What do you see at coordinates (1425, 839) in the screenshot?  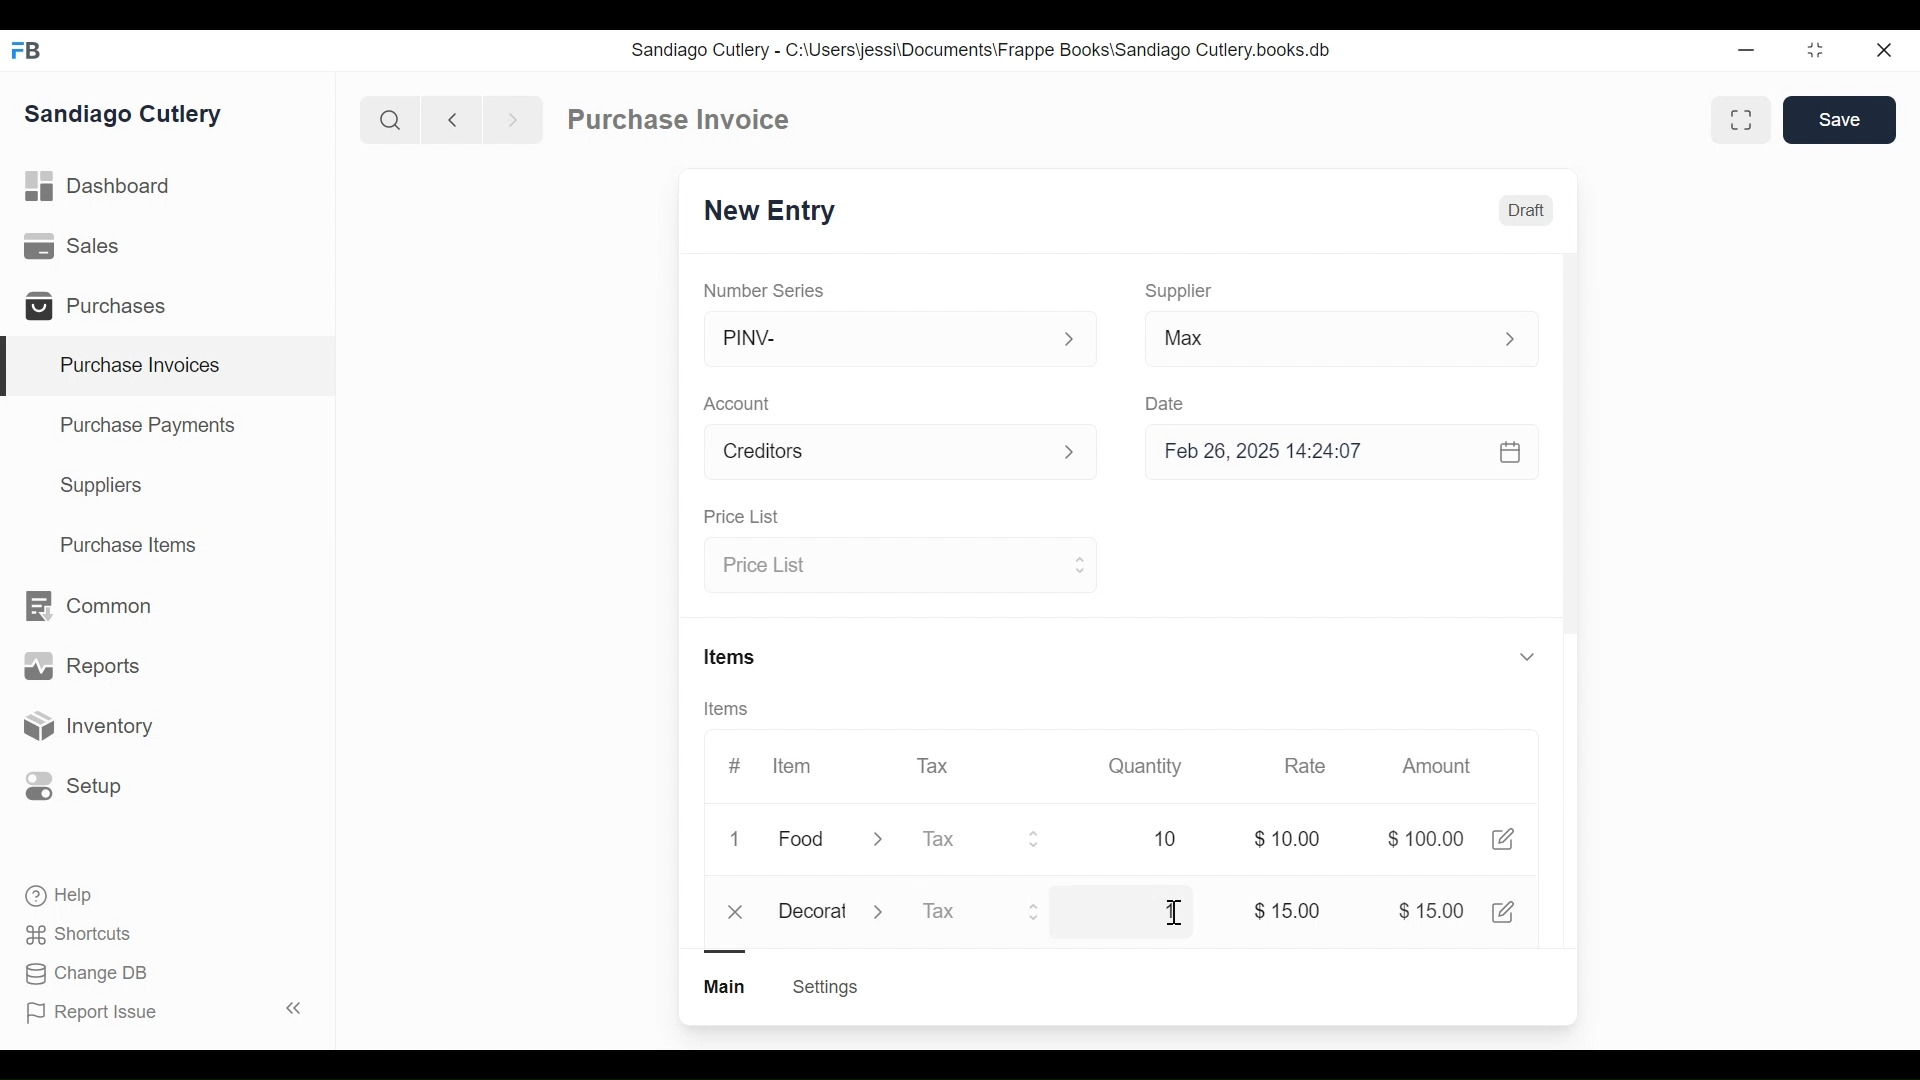 I see `$100.00` at bounding box center [1425, 839].